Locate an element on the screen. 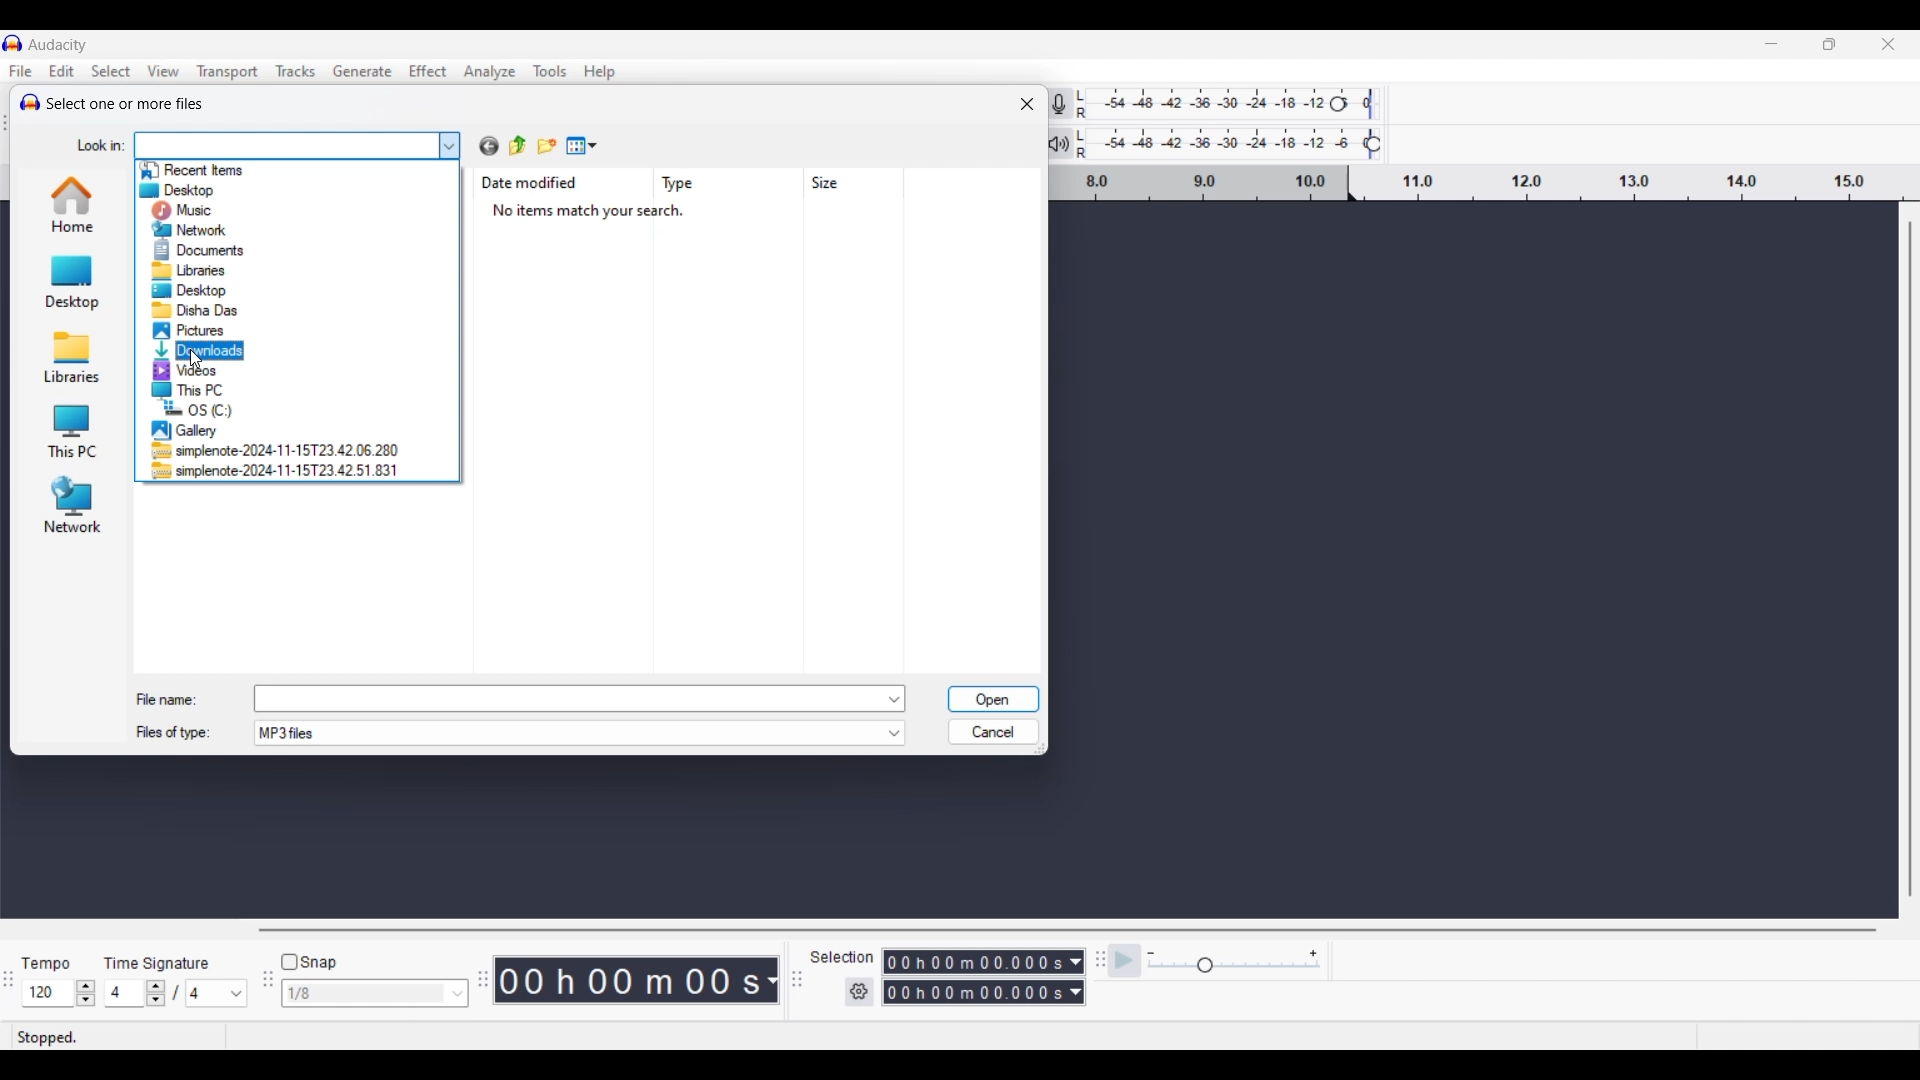 This screenshot has height=1080, width=1920. Home folder is located at coordinates (70, 204).